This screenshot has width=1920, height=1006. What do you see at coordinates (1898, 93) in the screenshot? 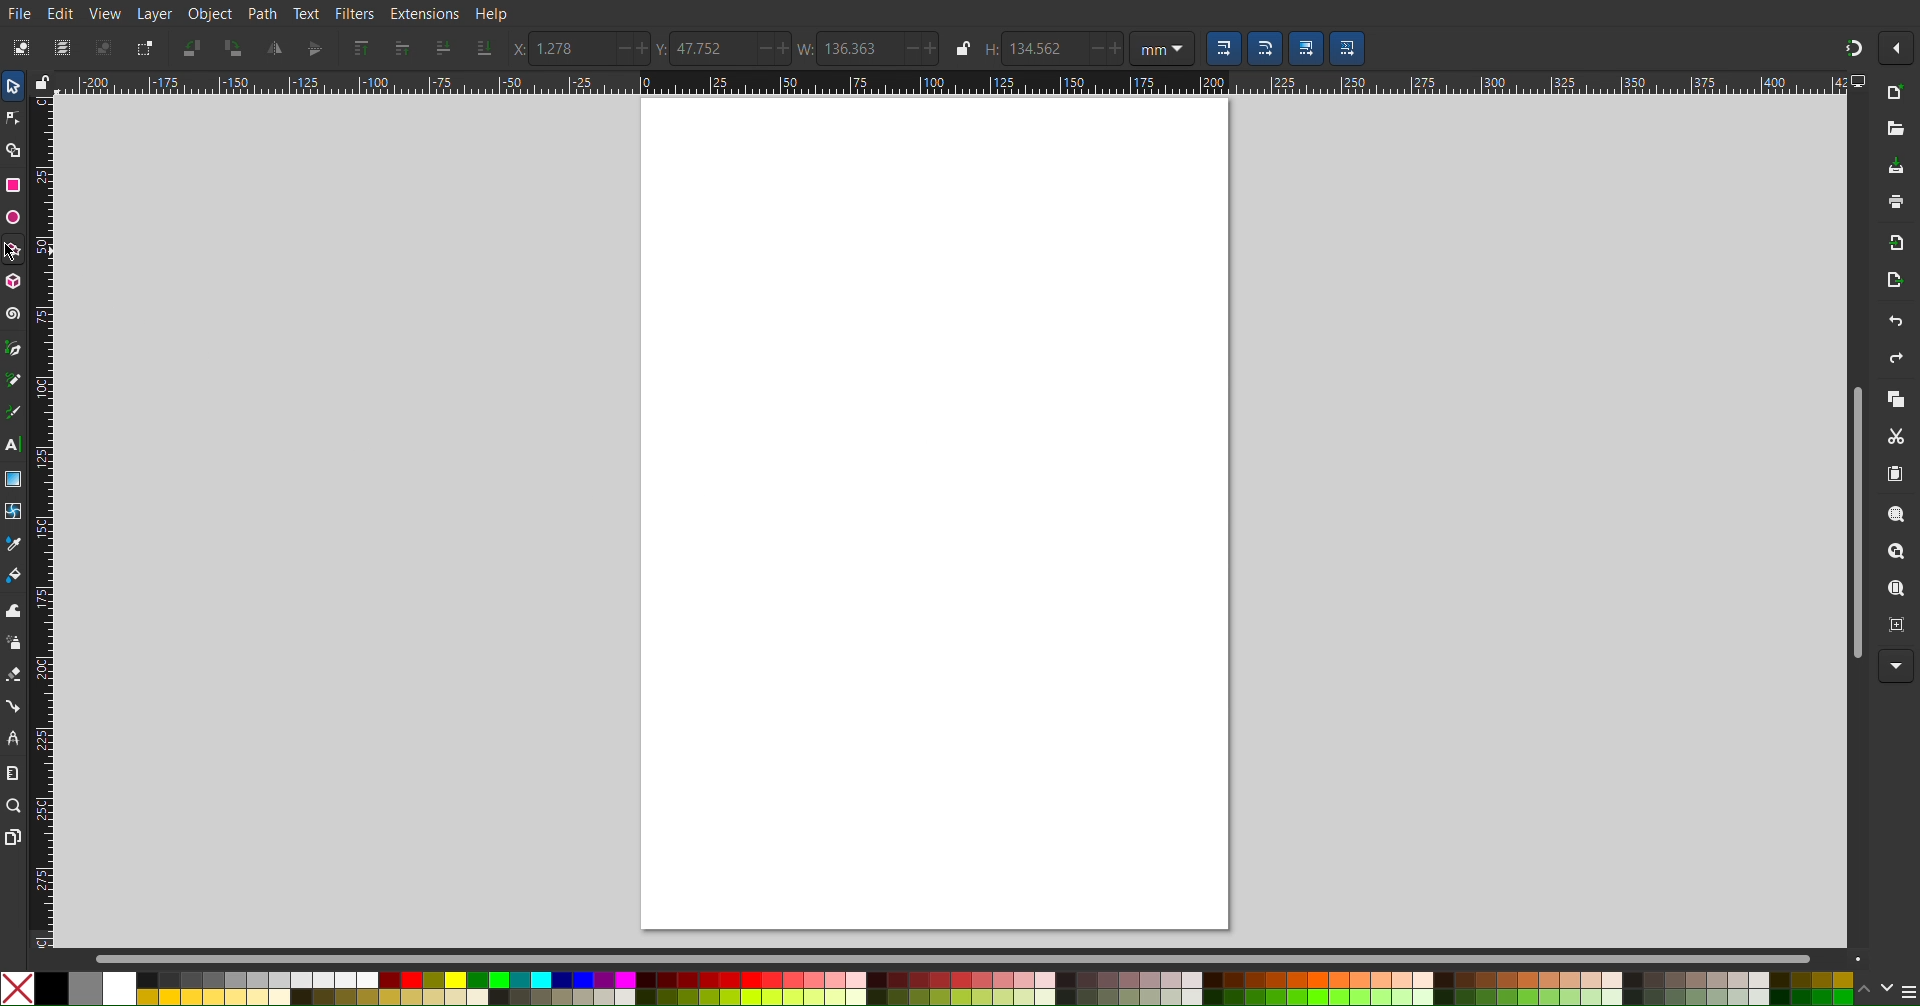
I see `New` at bounding box center [1898, 93].